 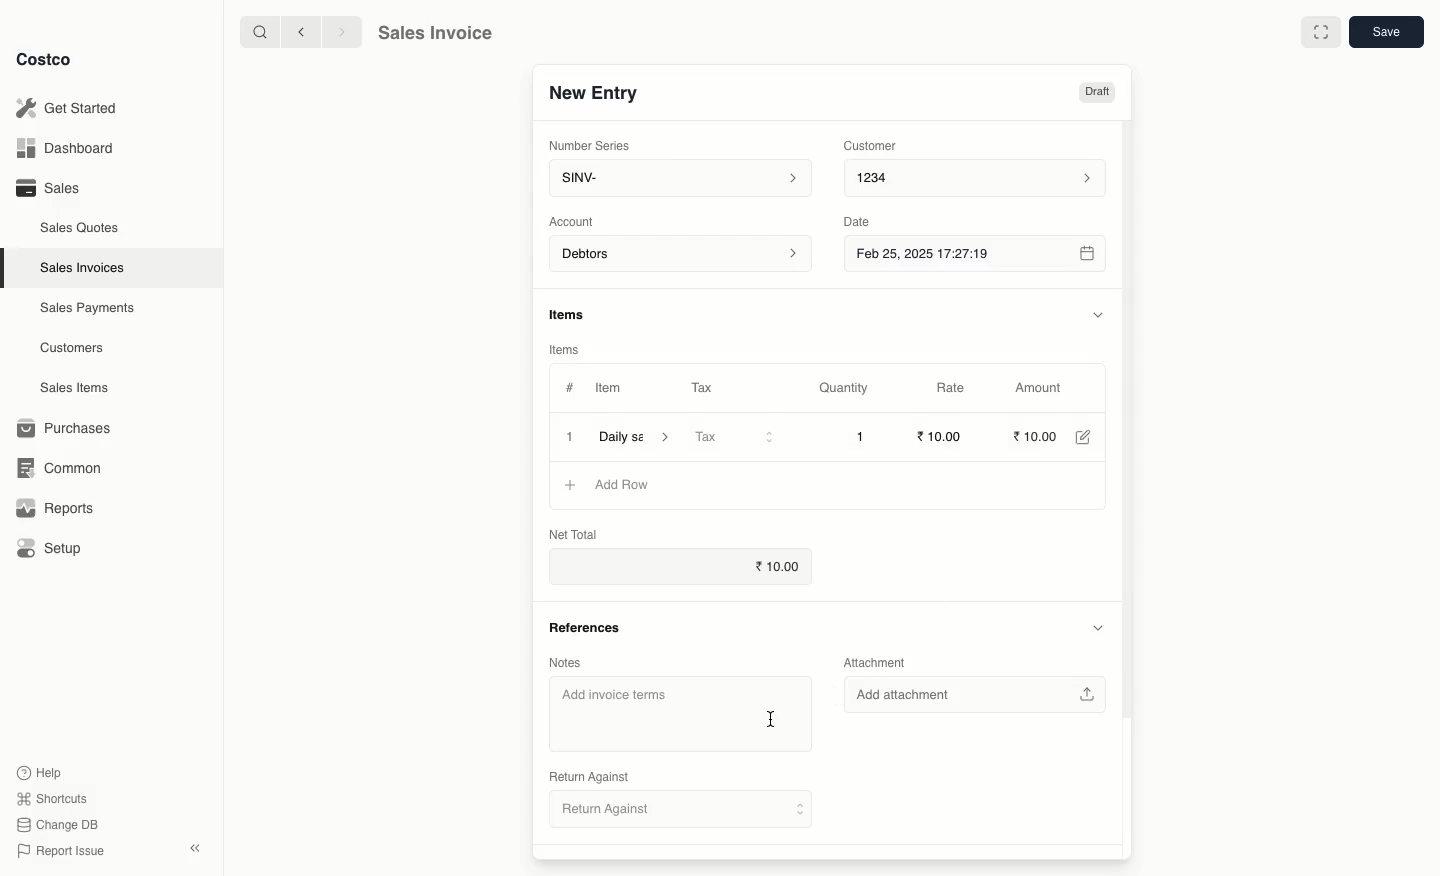 What do you see at coordinates (49, 189) in the screenshot?
I see `Sales` at bounding box center [49, 189].